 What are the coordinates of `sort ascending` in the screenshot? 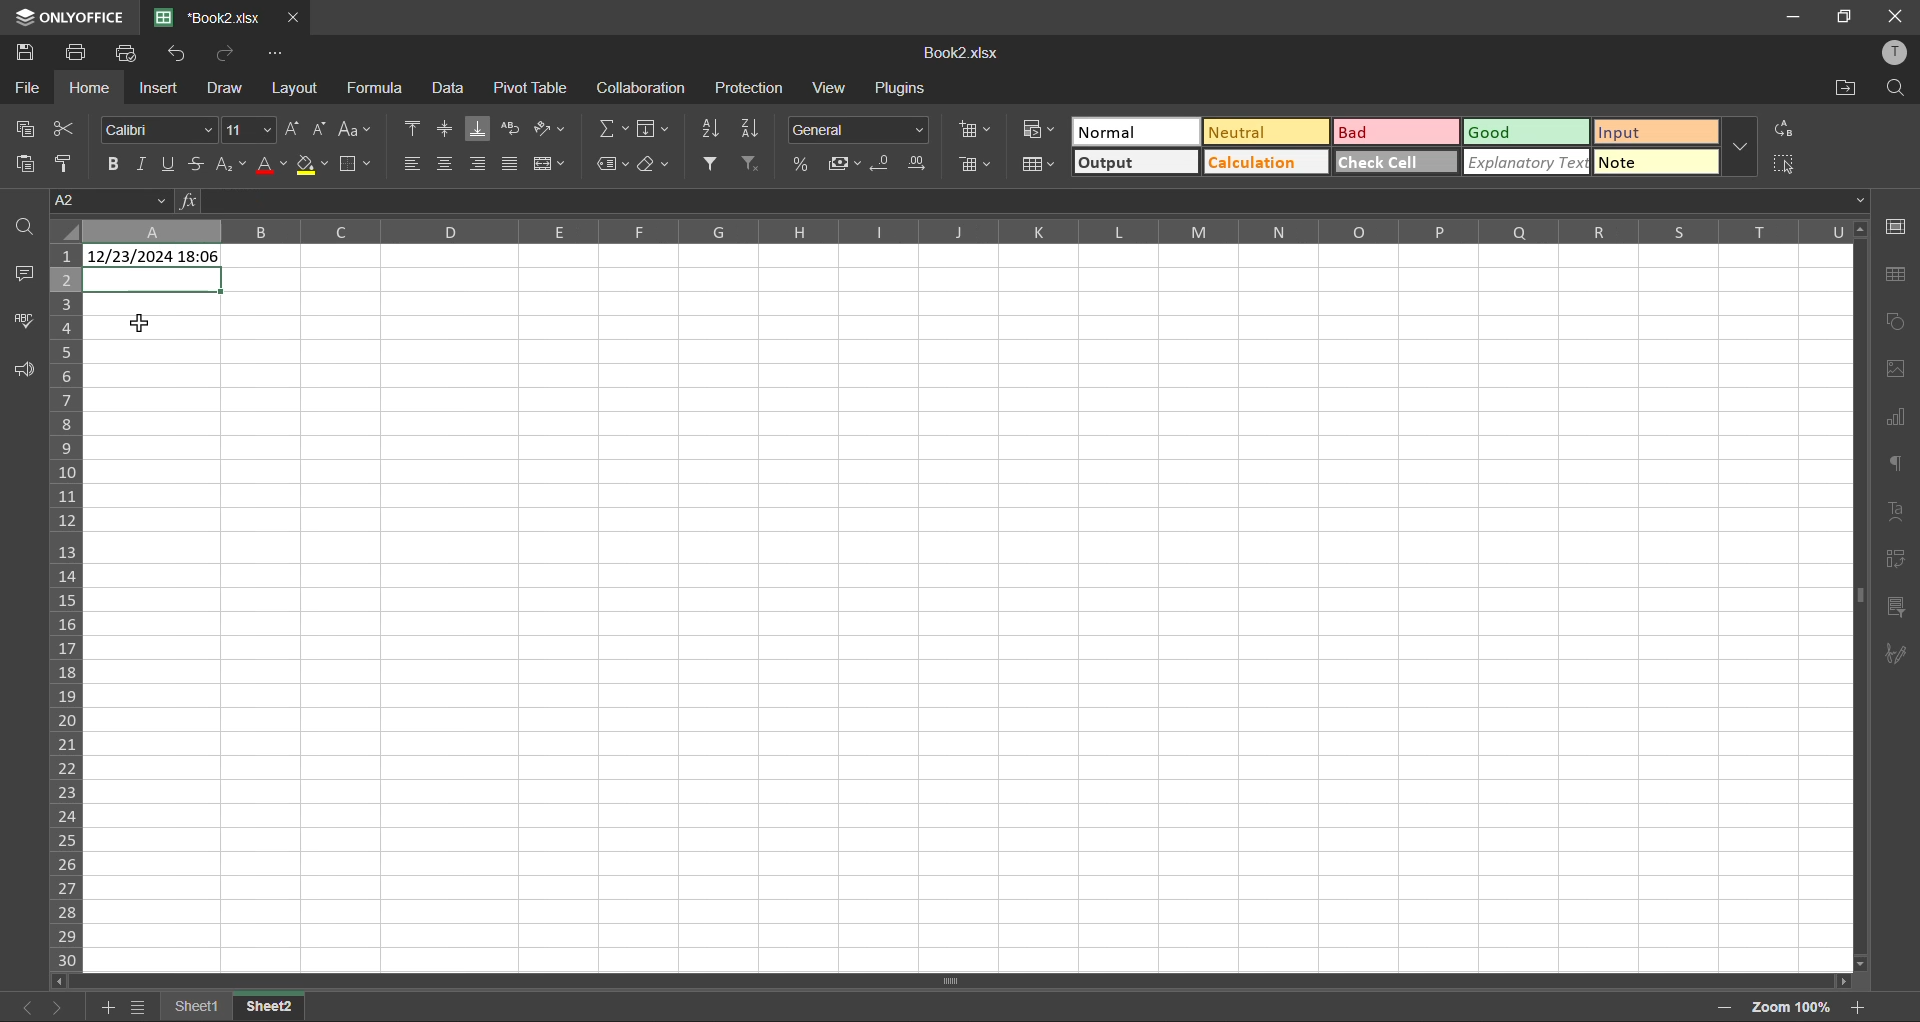 It's located at (712, 127).